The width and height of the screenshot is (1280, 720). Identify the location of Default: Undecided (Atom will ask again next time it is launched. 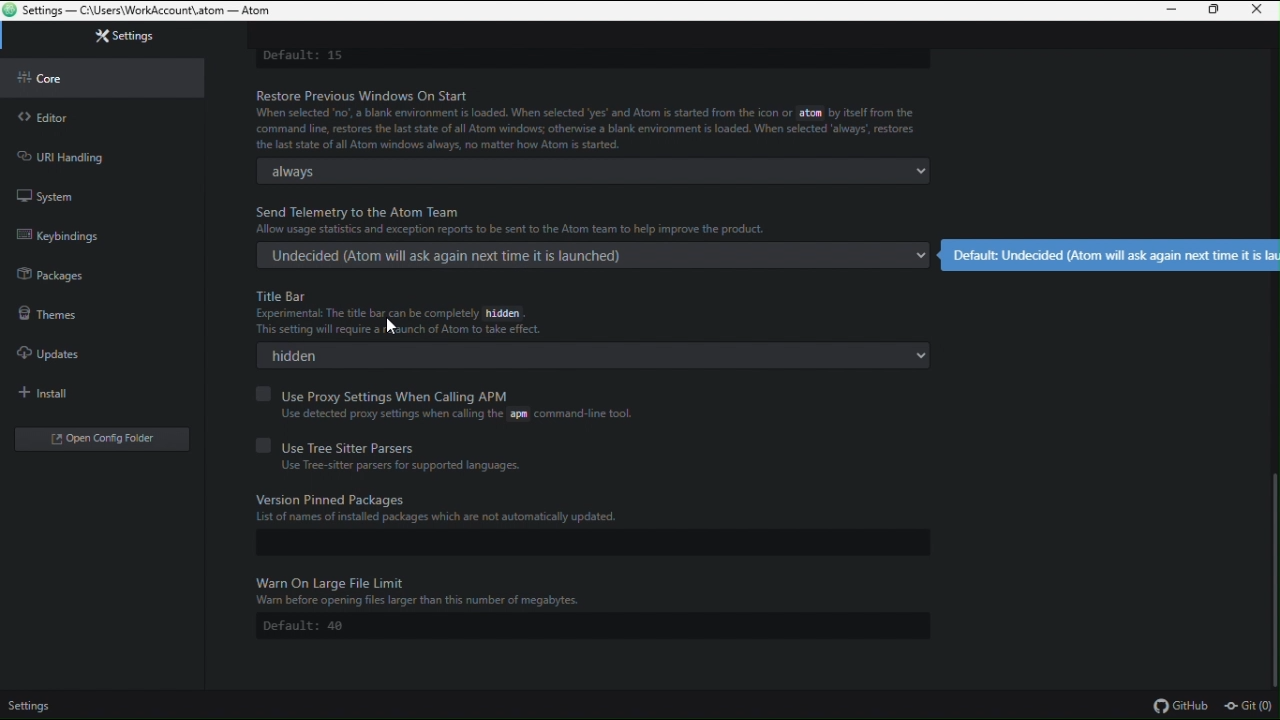
(1111, 253).